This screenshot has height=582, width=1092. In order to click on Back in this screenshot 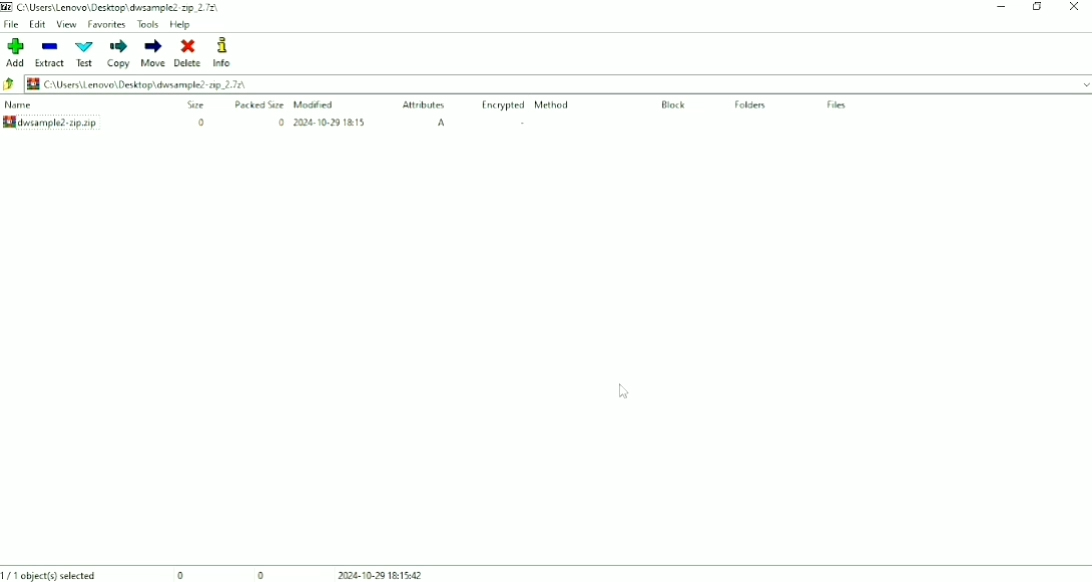, I will do `click(10, 85)`.